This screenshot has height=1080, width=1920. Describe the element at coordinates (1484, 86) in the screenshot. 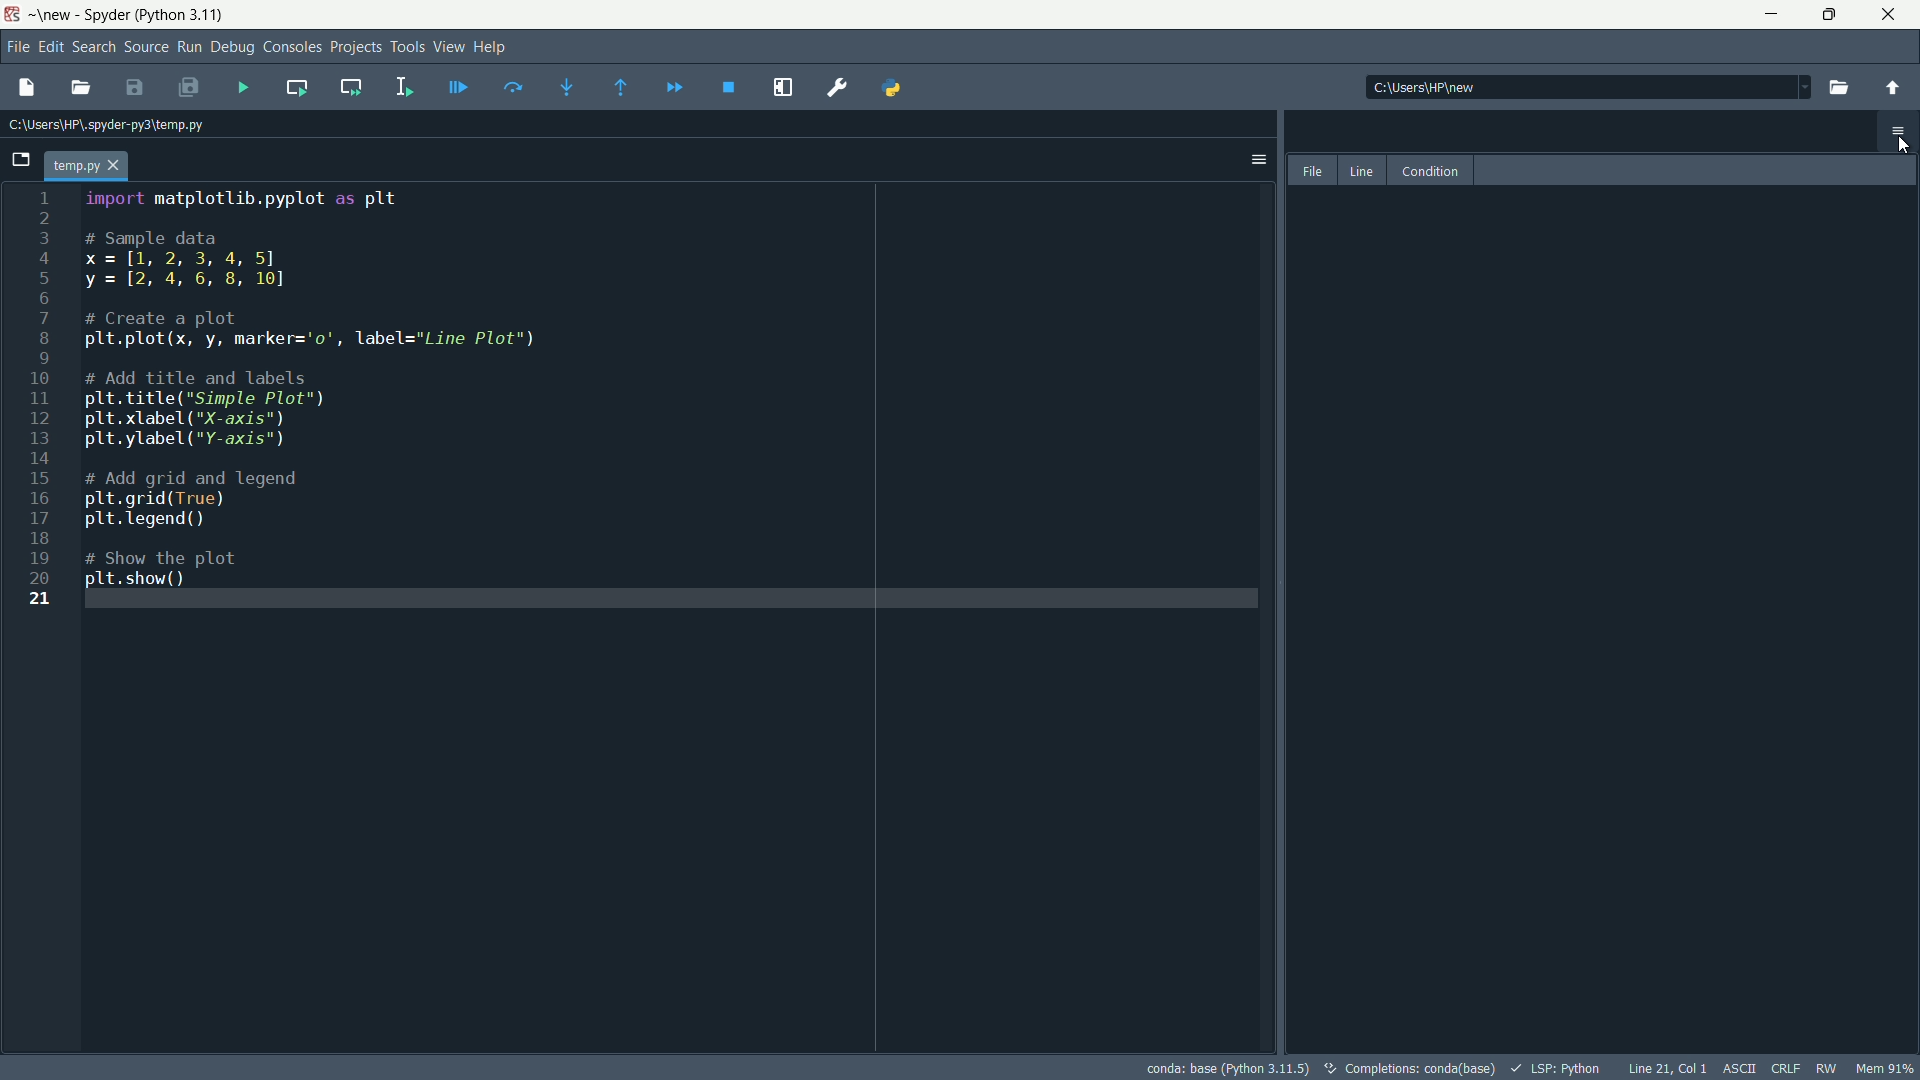

I see `| C:\Users\HP\new` at that location.